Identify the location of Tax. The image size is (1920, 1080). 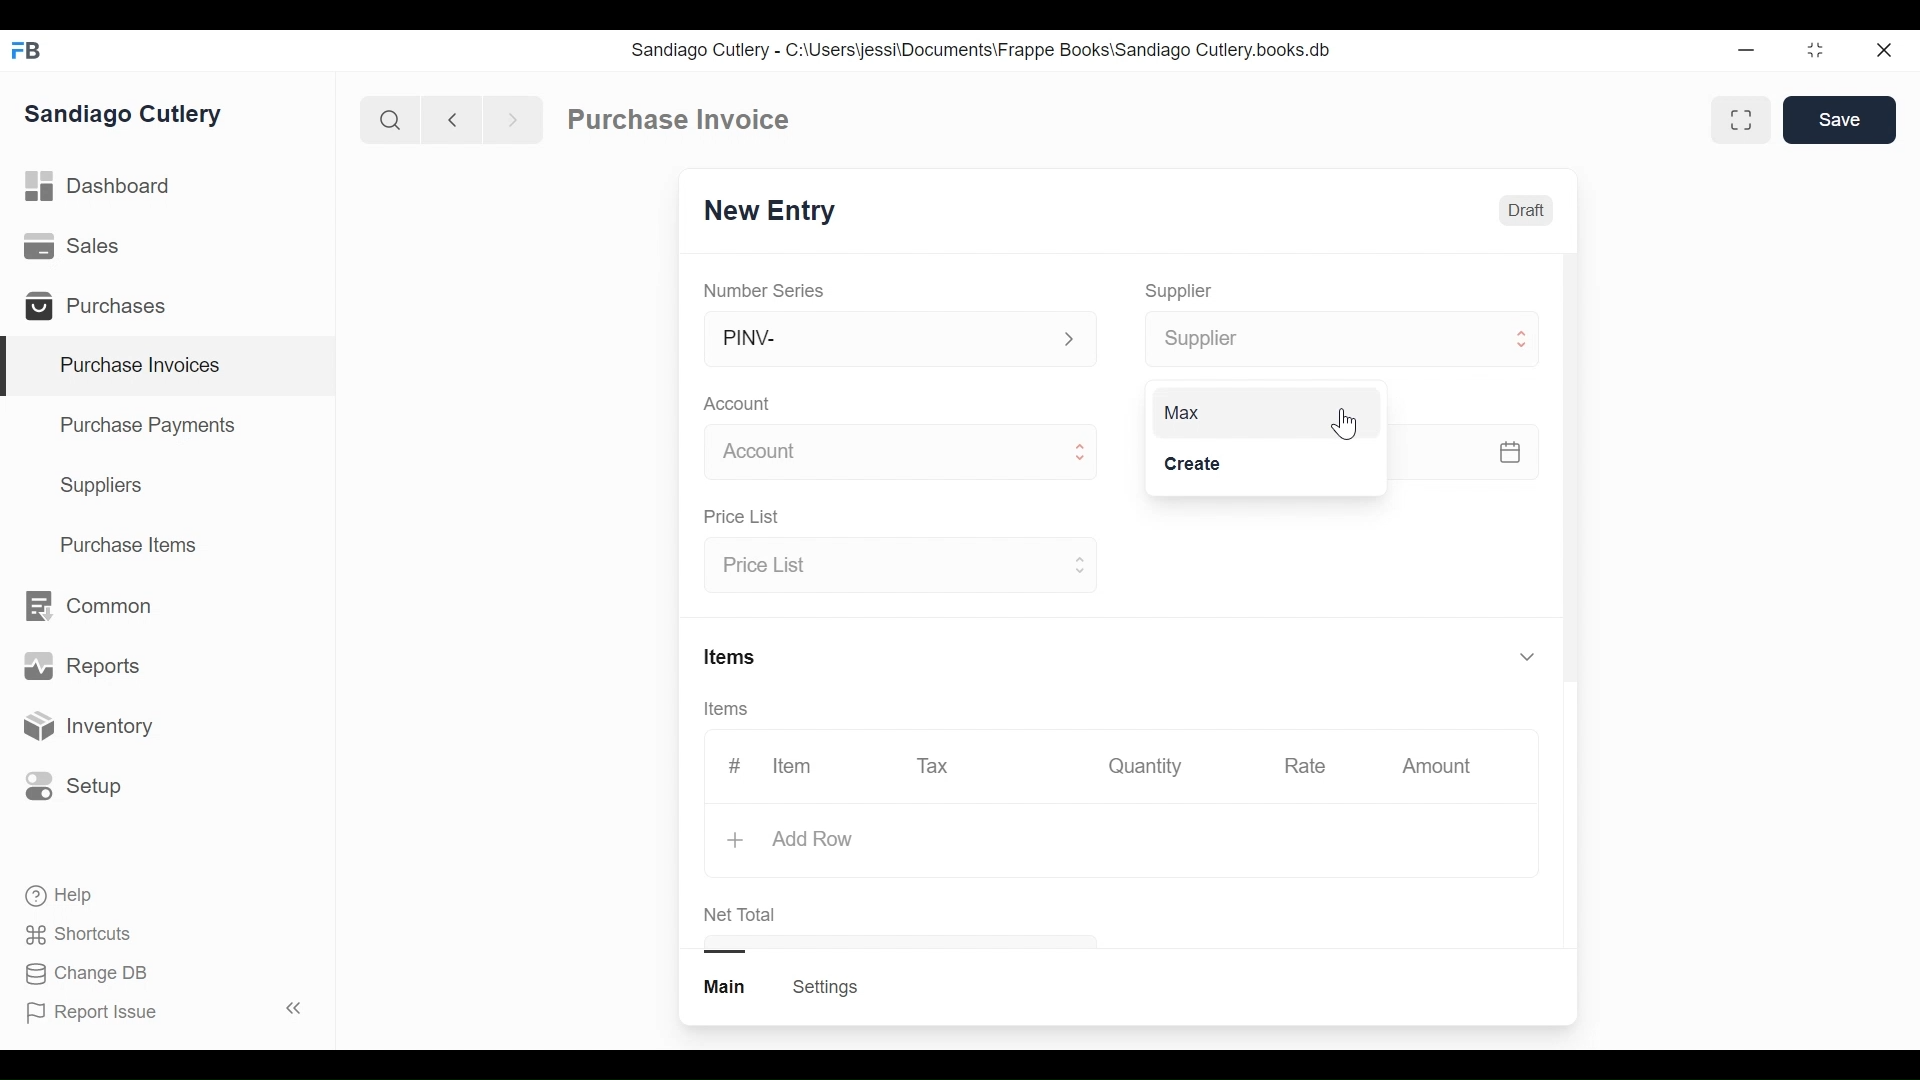
(936, 764).